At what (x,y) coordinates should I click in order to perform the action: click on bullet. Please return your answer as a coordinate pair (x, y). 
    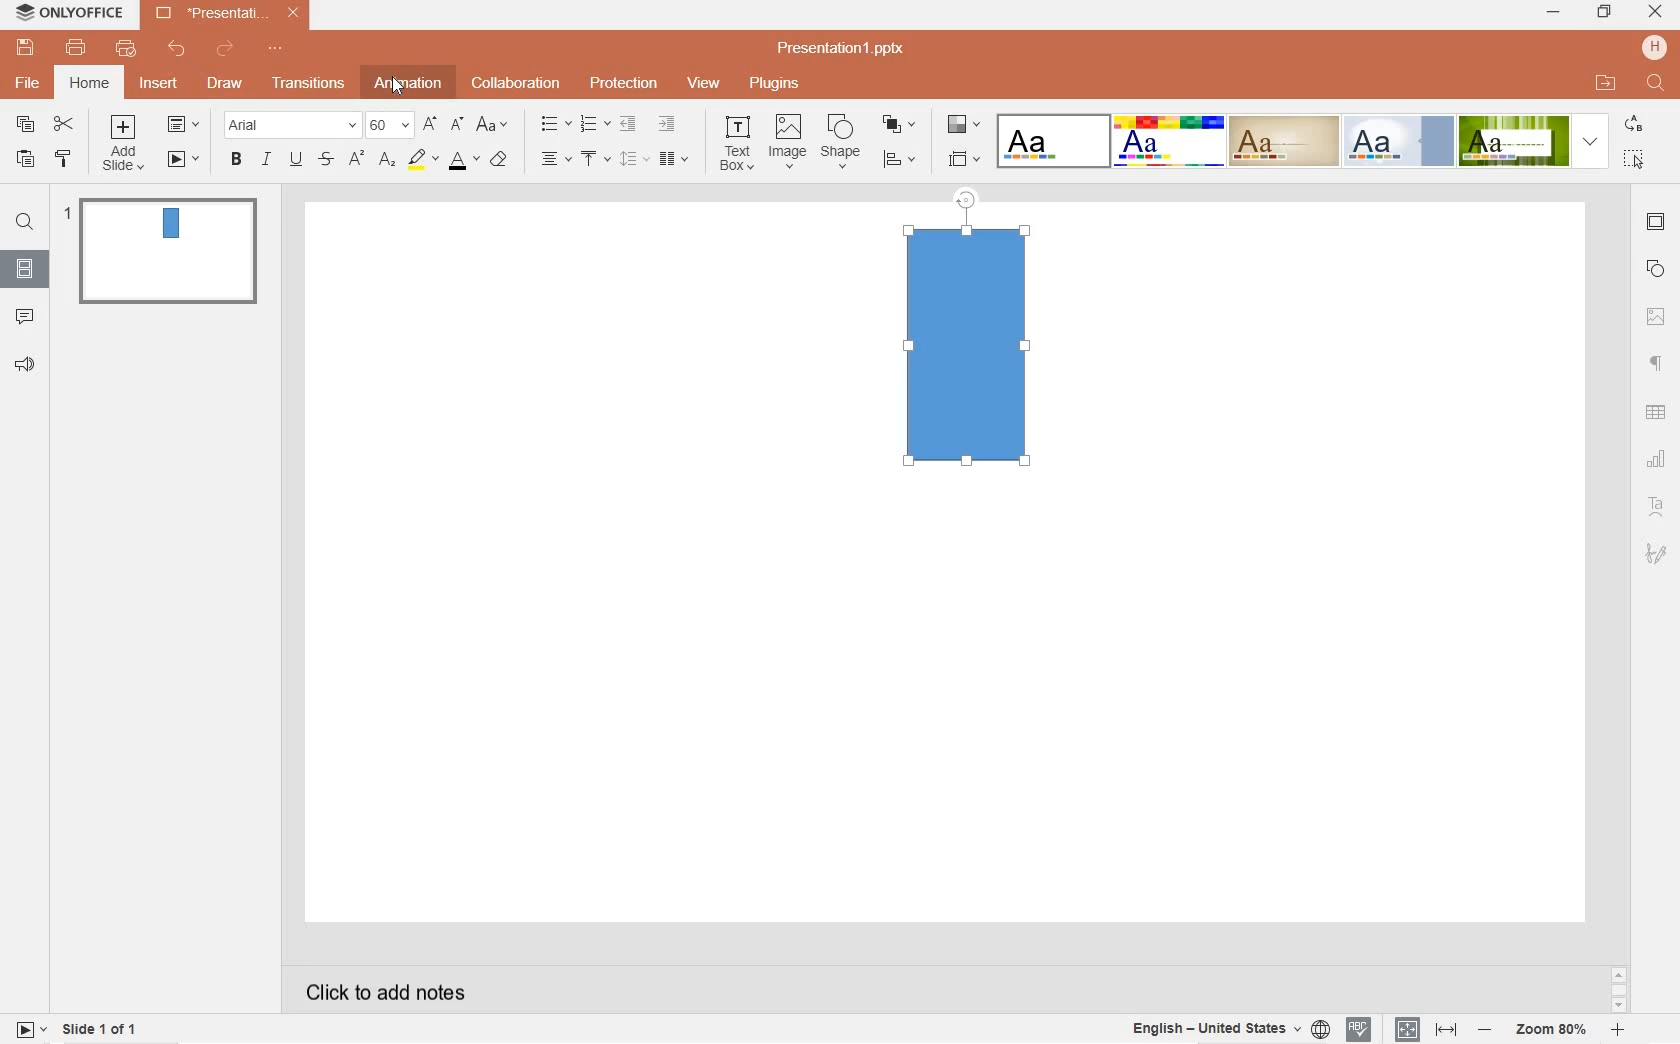
    Looking at the image, I should click on (555, 124).